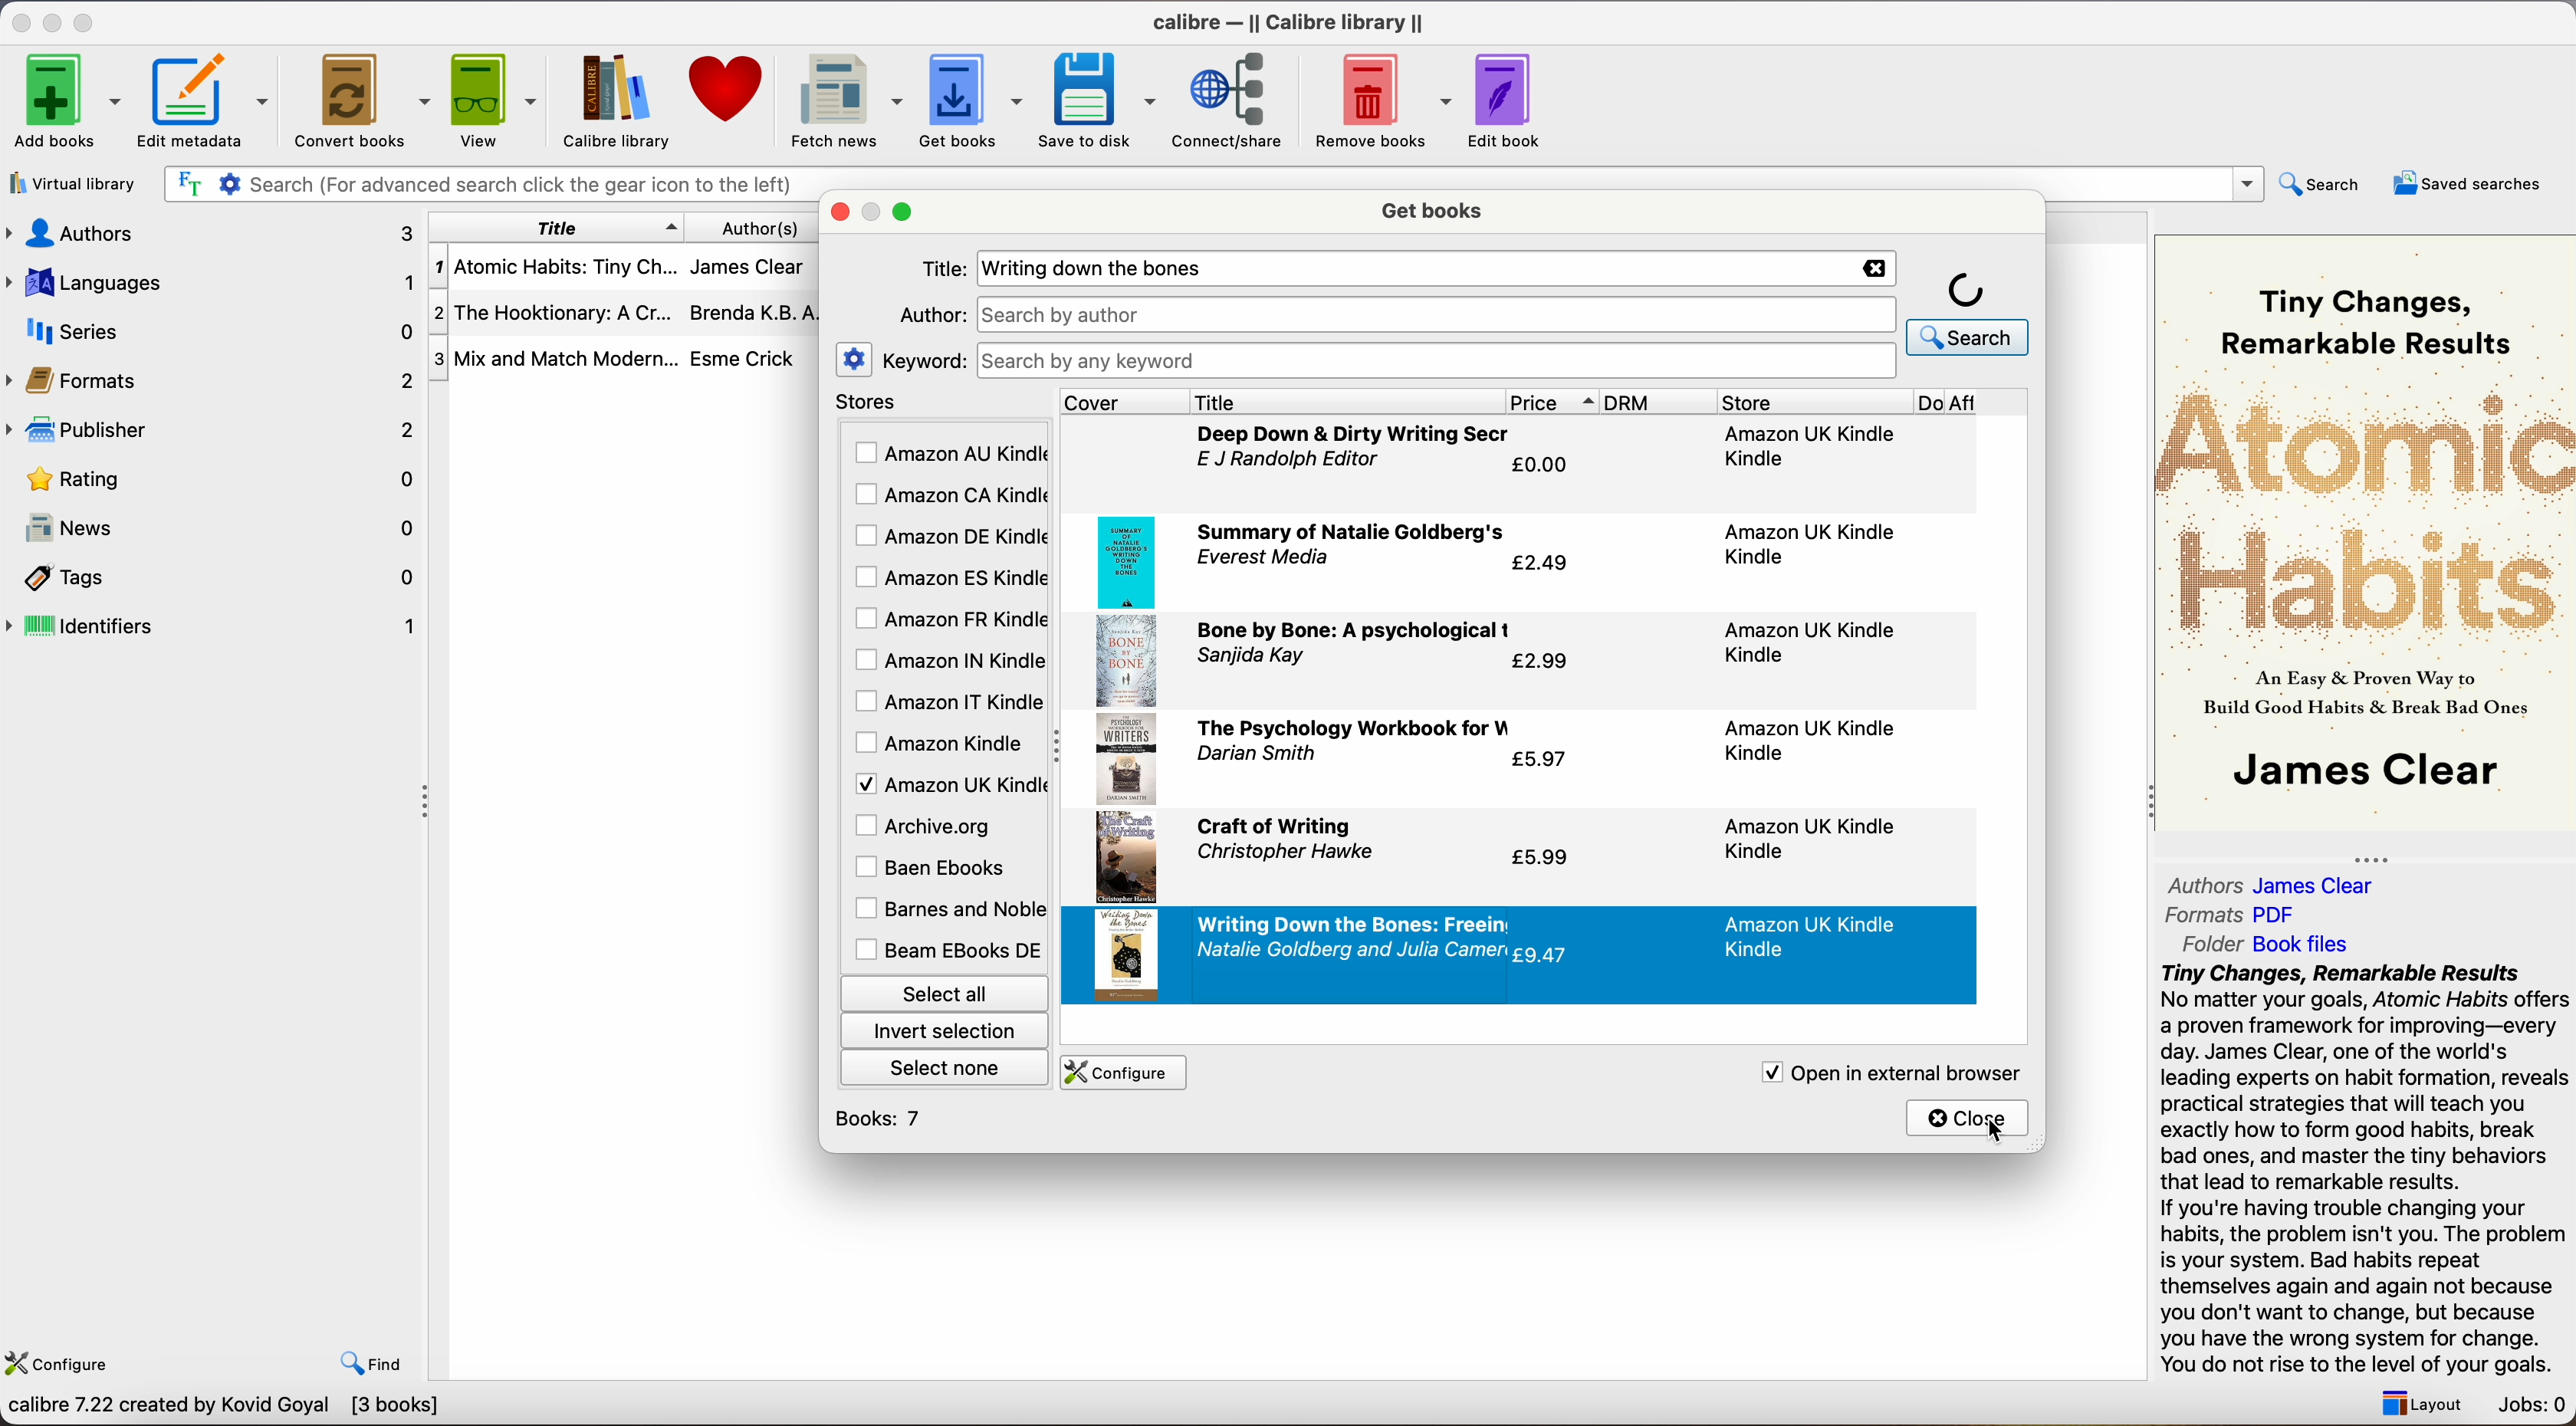  What do you see at coordinates (213, 331) in the screenshot?
I see `series` at bounding box center [213, 331].